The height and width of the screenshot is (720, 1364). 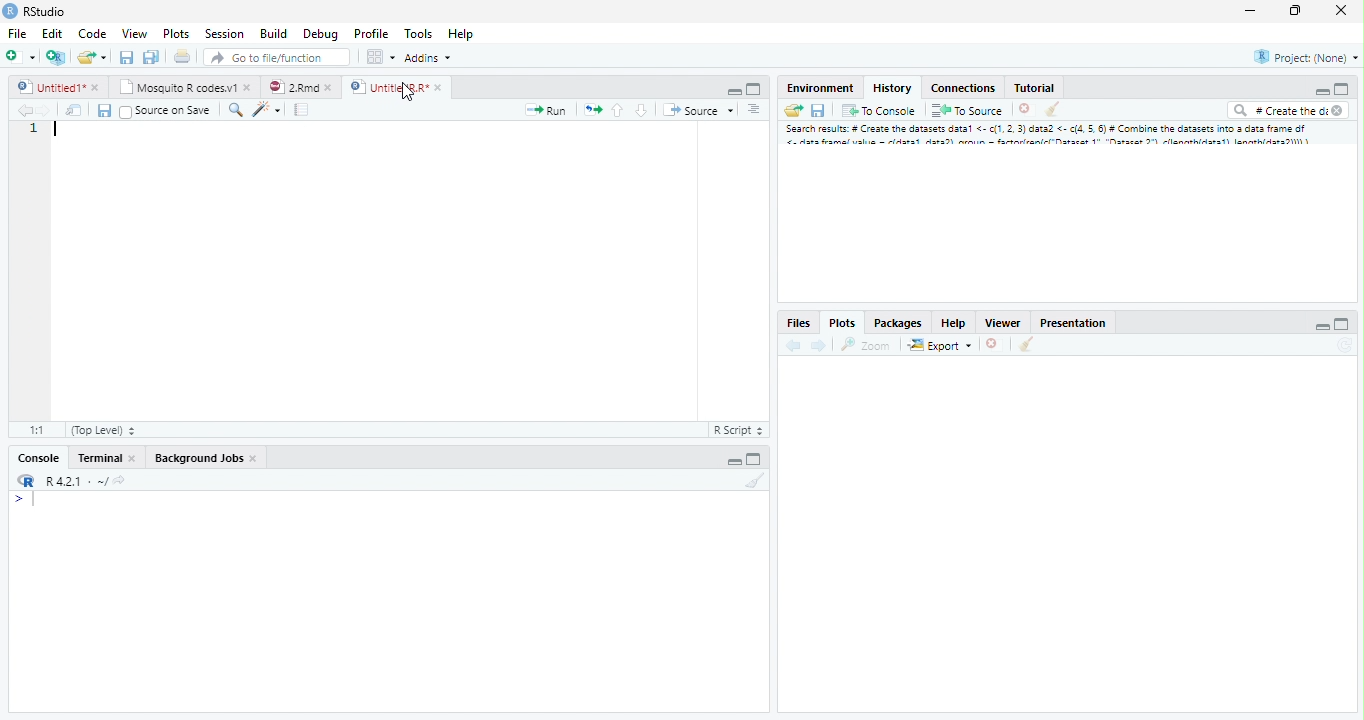 What do you see at coordinates (898, 321) in the screenshot?
I see `Packages` at bounding box center [898, 321].